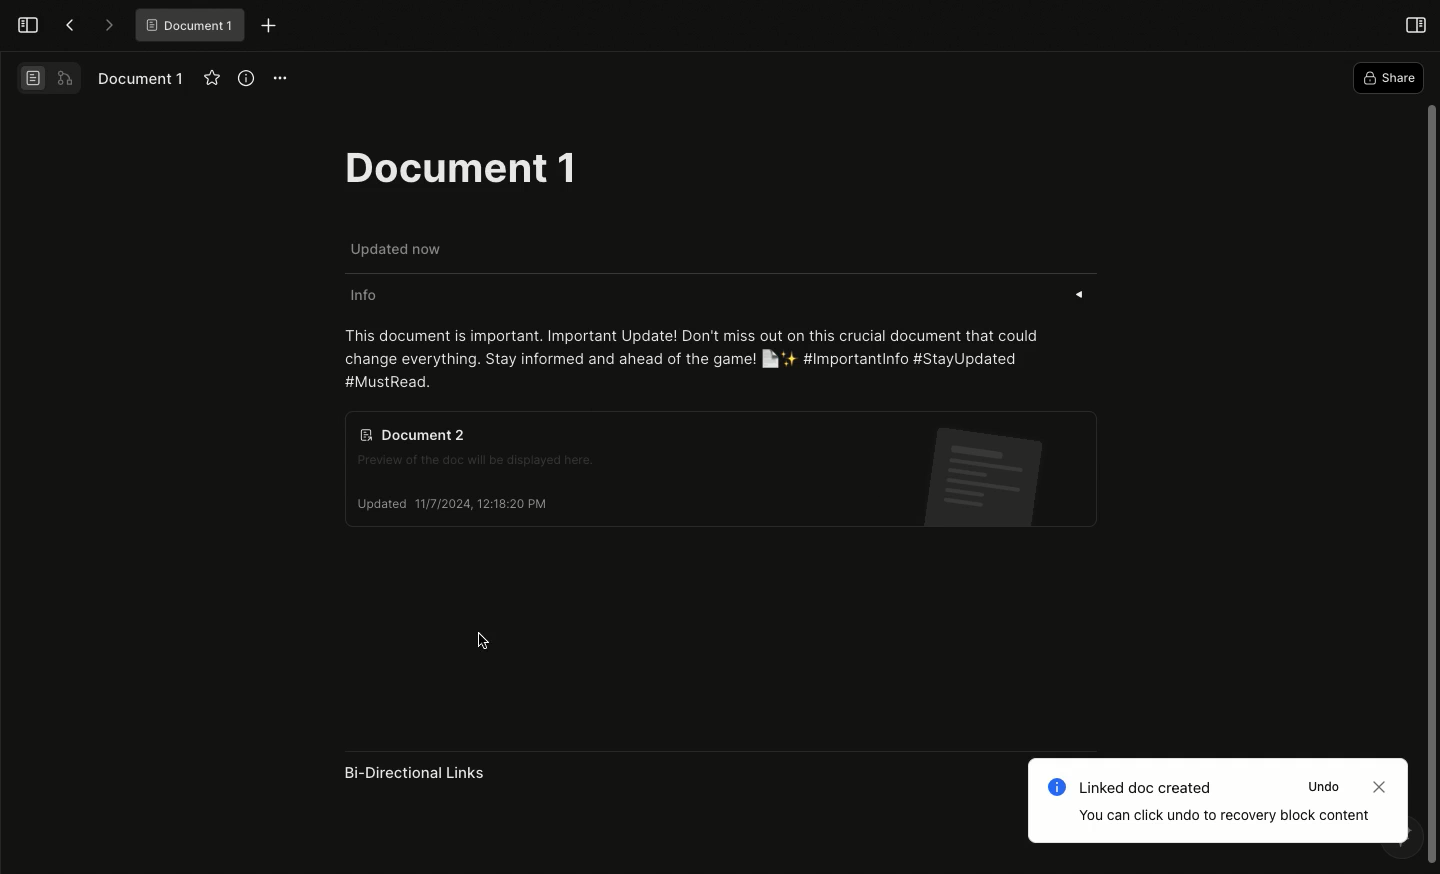 The height and width of the screenshot is (874, 1440). What do you see at coordinates (28, 26) in the screenshot?
I see `Open sidebar` at bounding box center [28, 26].